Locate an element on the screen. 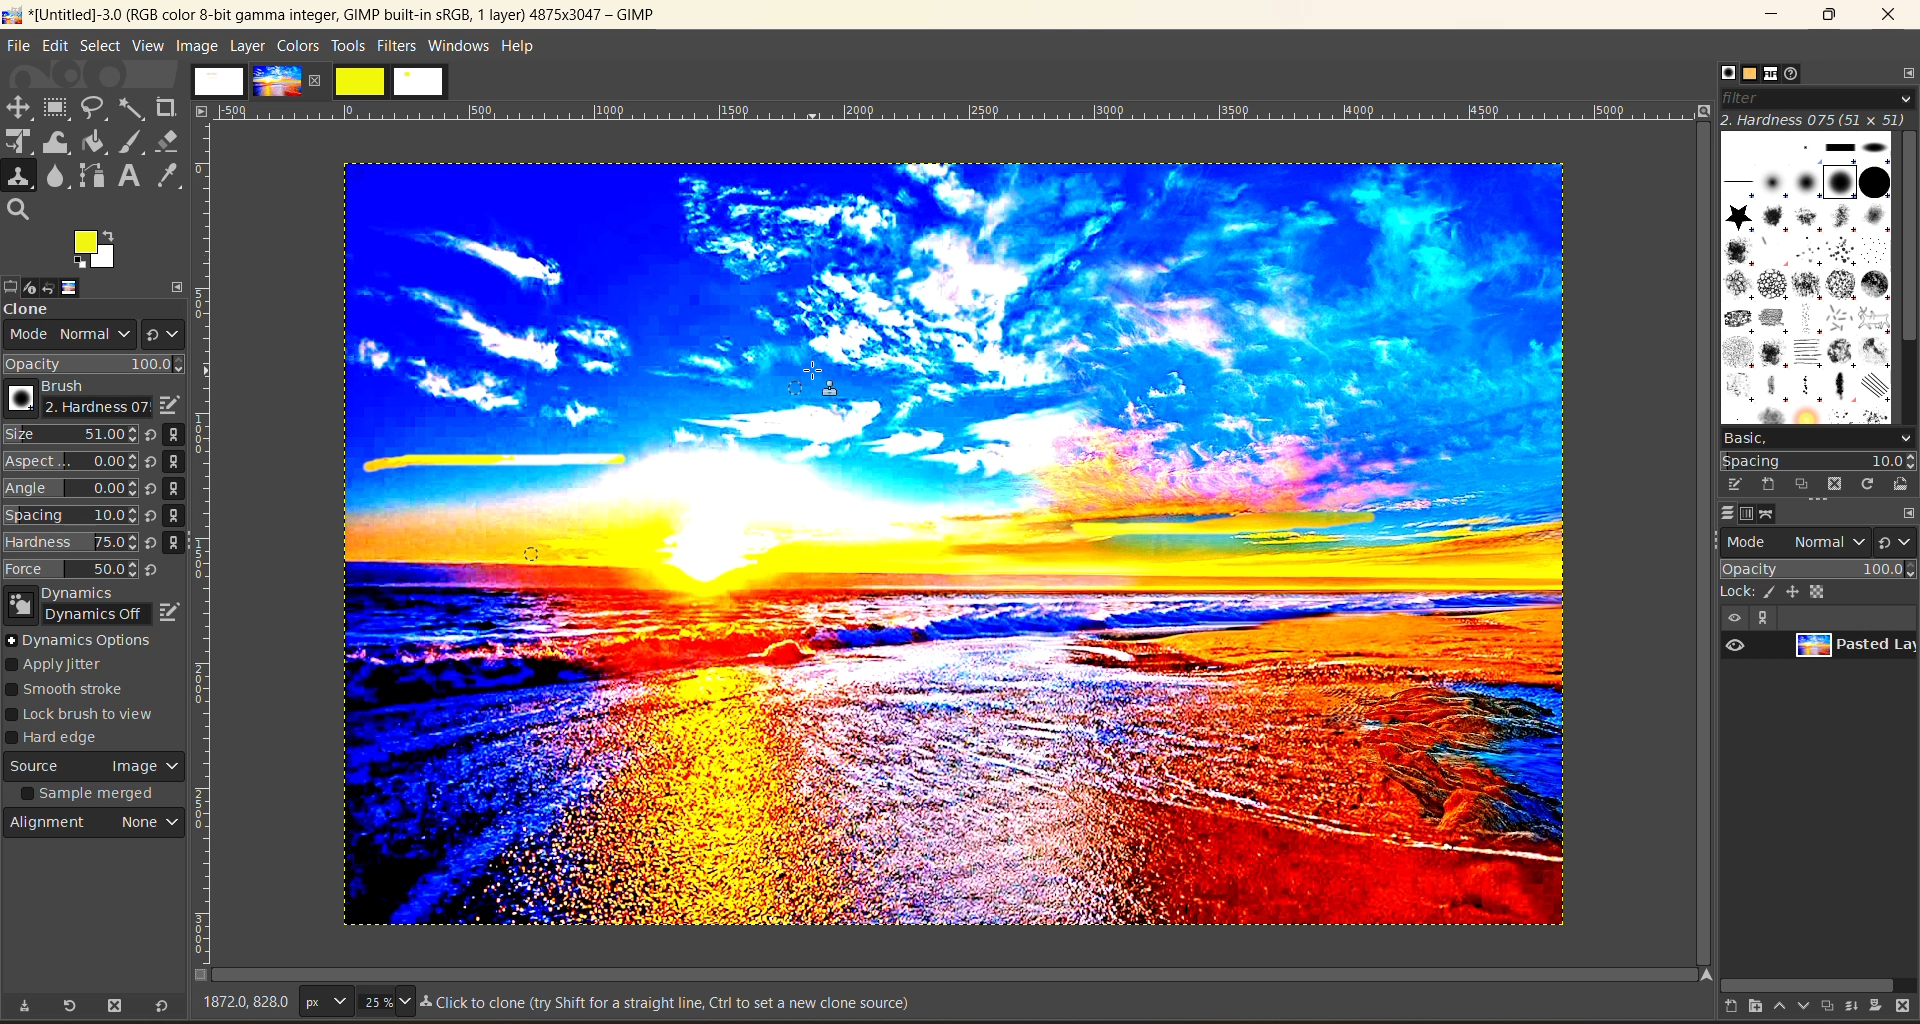  fonts is located at coordinates (1774, 75).